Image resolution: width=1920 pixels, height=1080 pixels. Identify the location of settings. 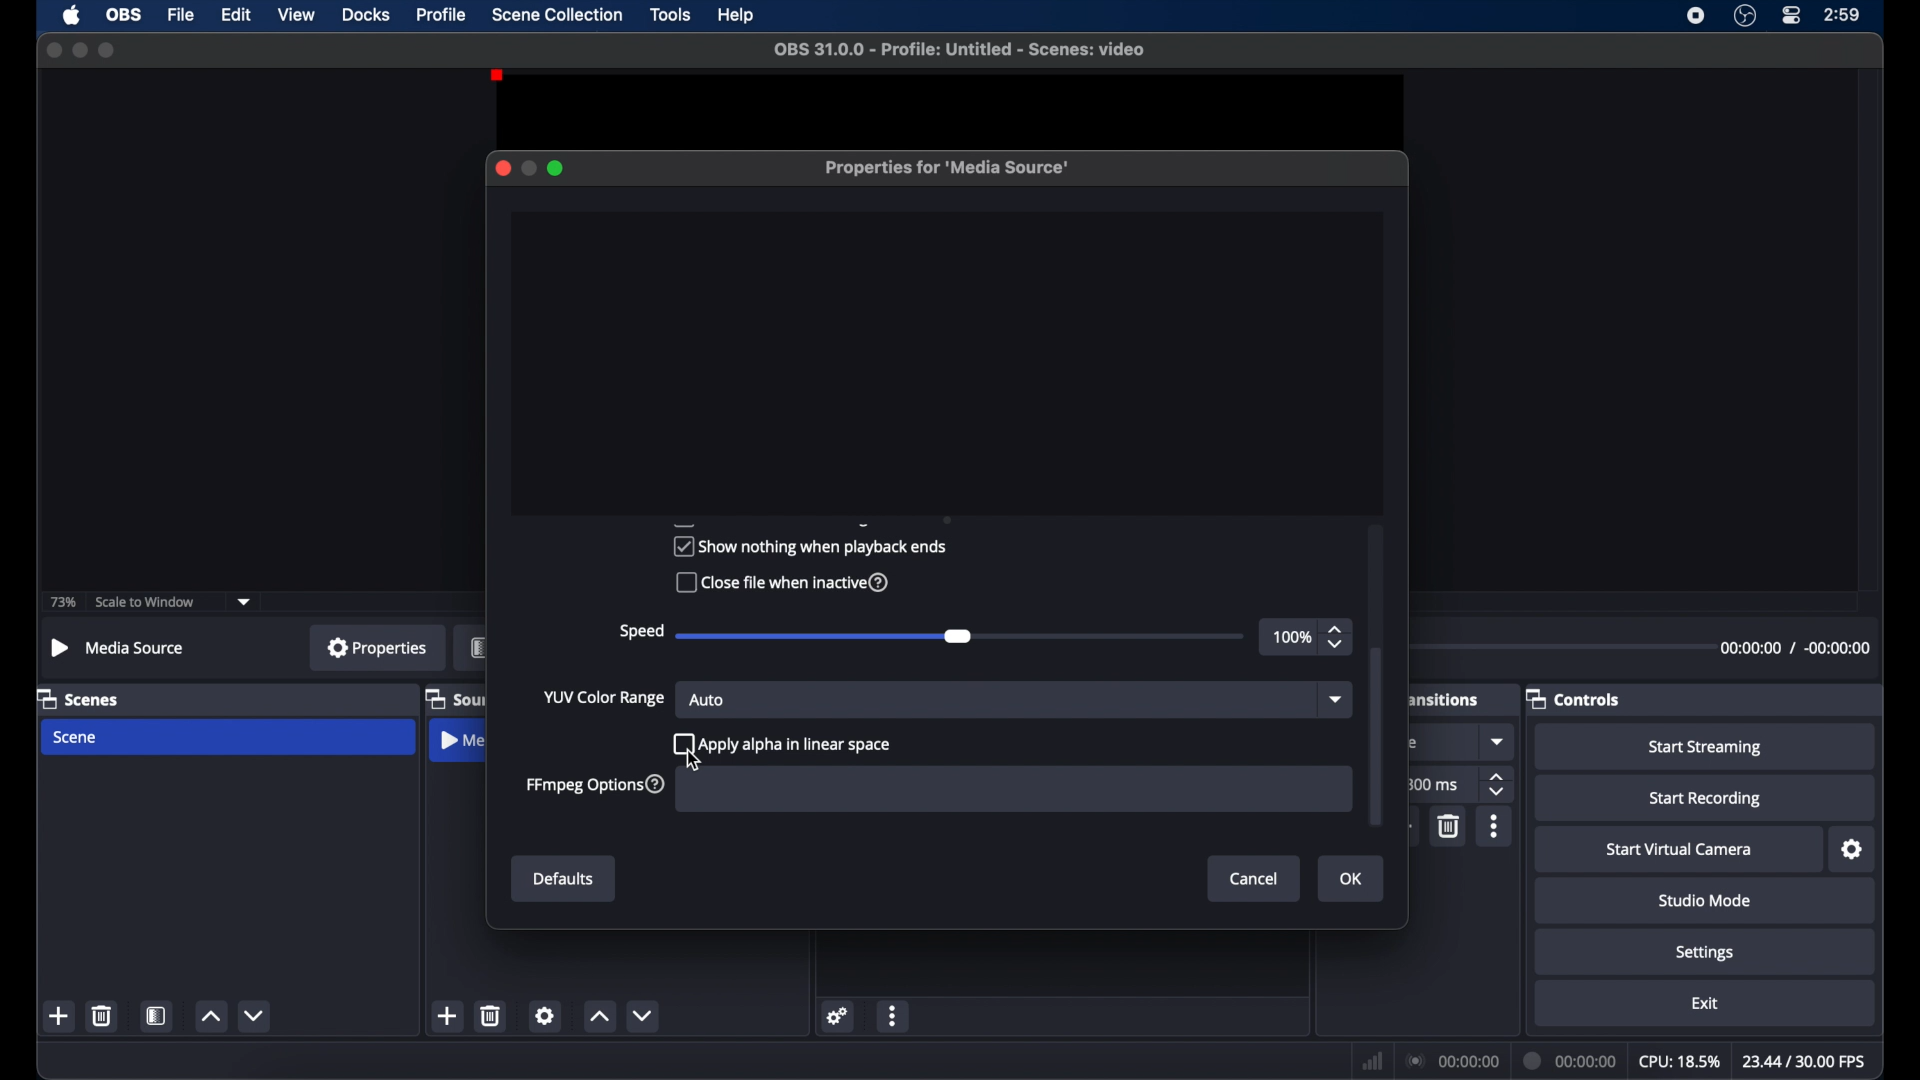
(1854, 850).